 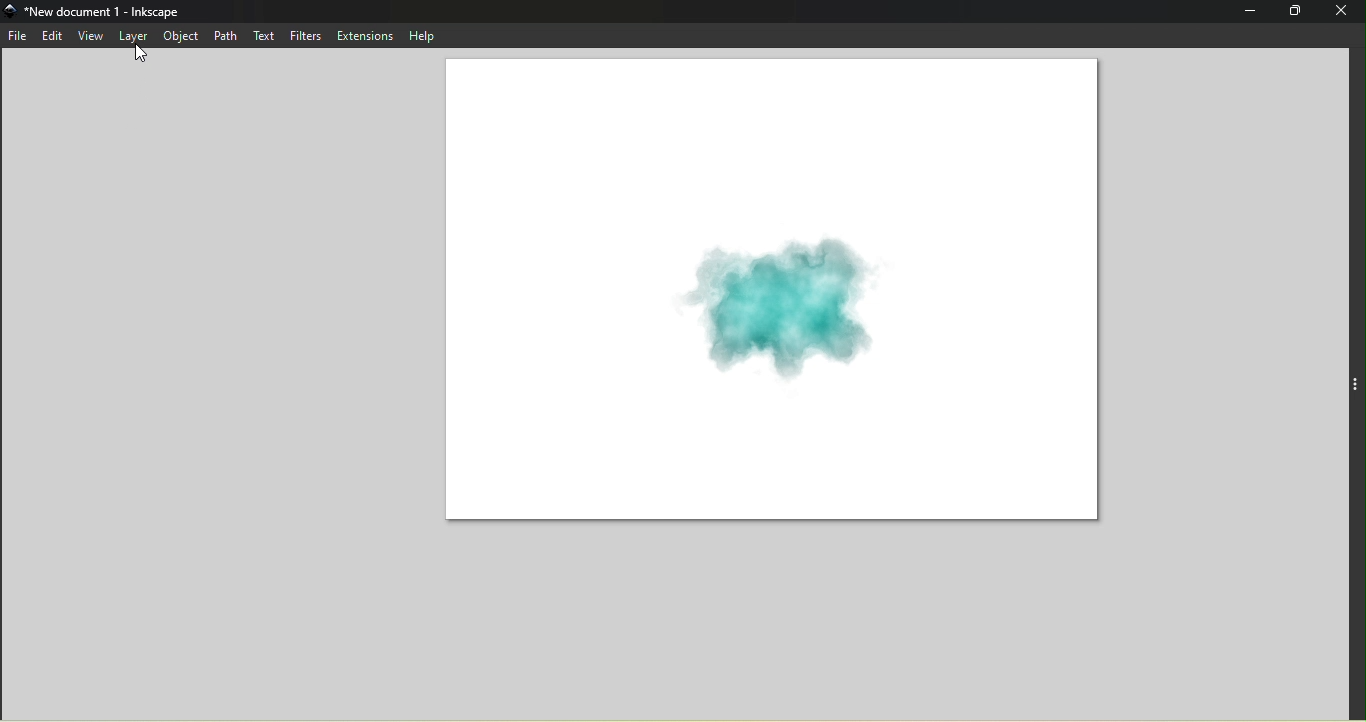 I want to click on Filters, so click(x=305, y=36).